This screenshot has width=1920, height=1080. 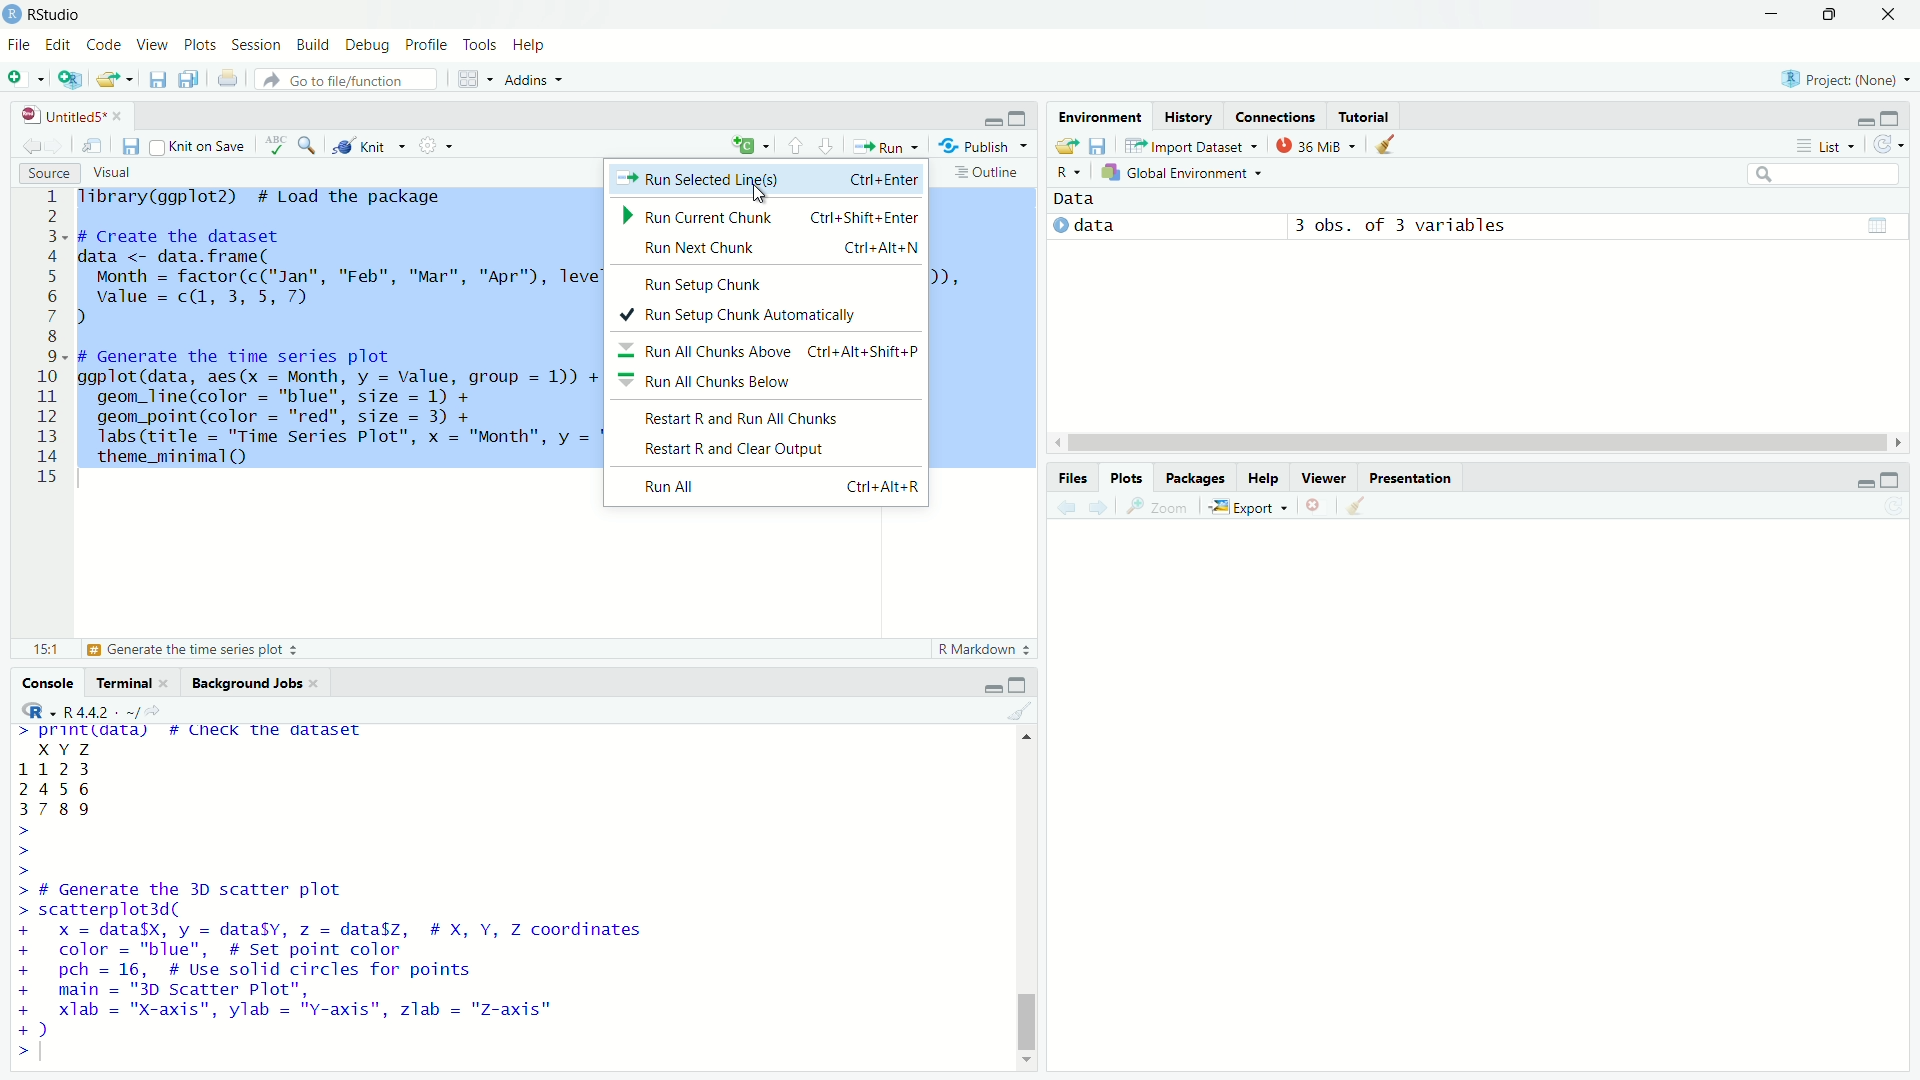 What do you see at coordinates (750, 145) in the screenshot?
I see `insert a new code chunk` at bounding box center [750, 145].